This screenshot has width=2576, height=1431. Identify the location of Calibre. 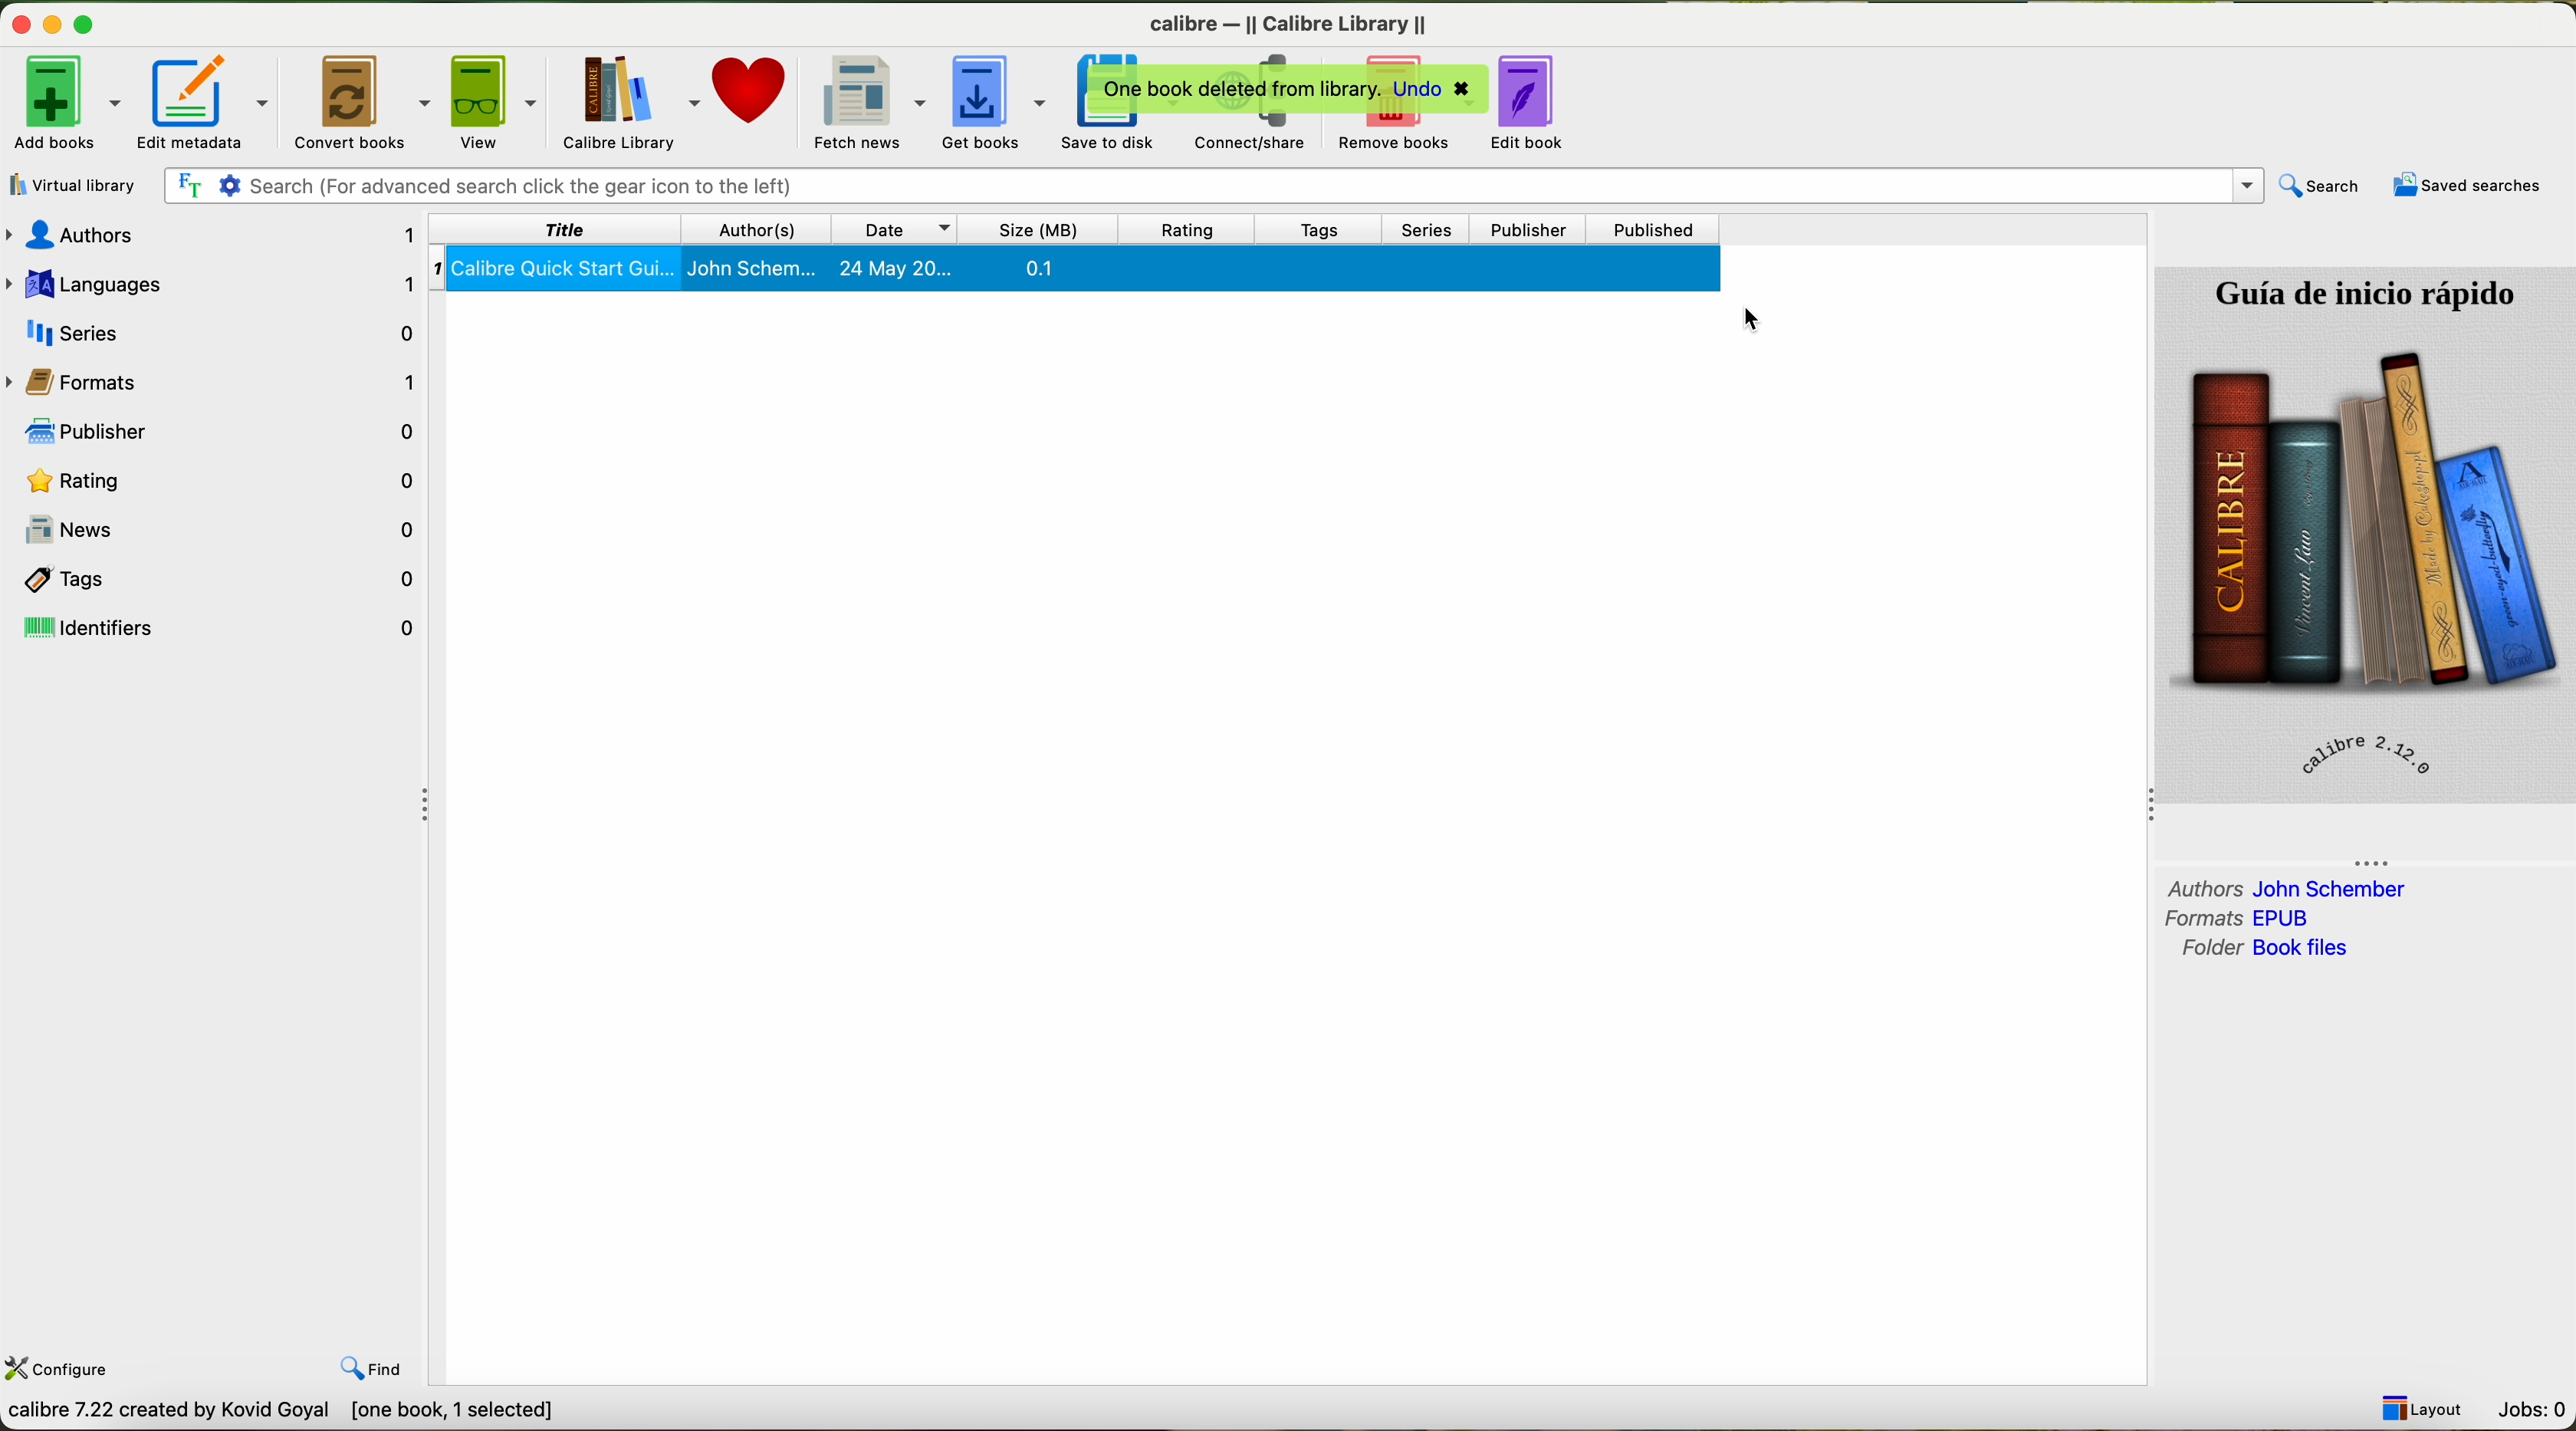
(1288, 25).